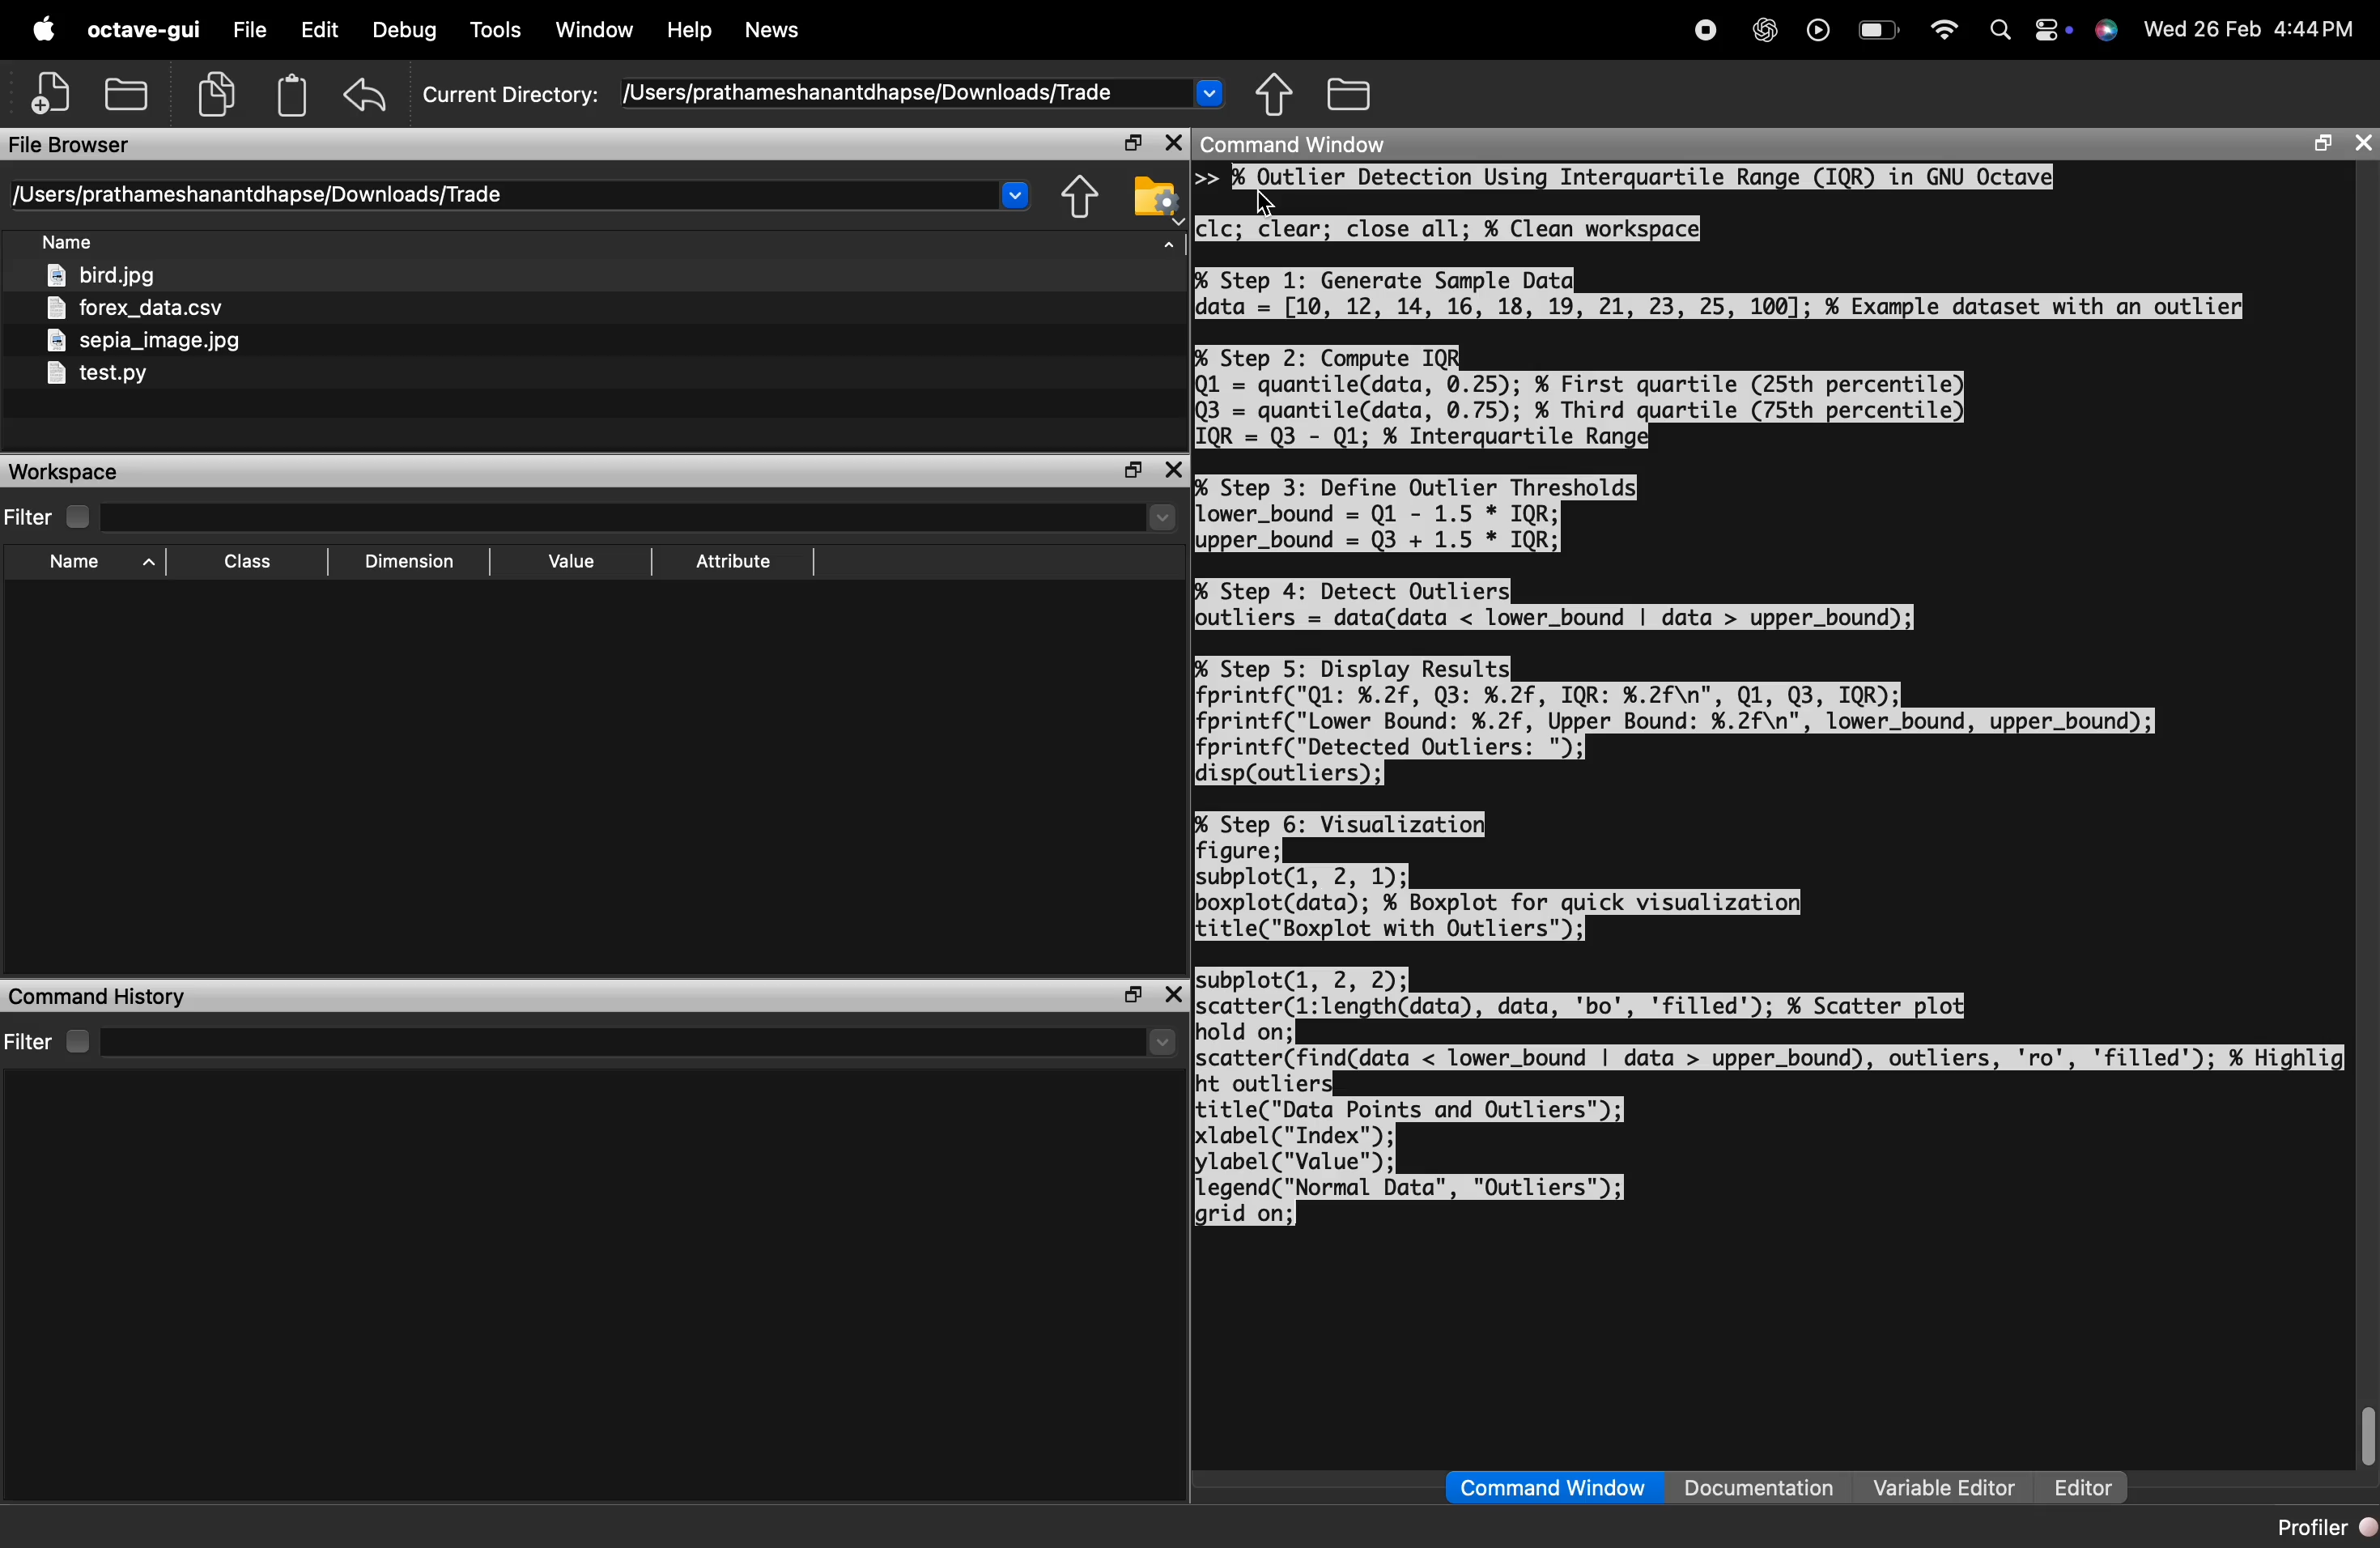 This screenshot has width=2380, height=1548. Describe the element at coordinates (1818, 34) in the screenshot. I see `play` at that location.